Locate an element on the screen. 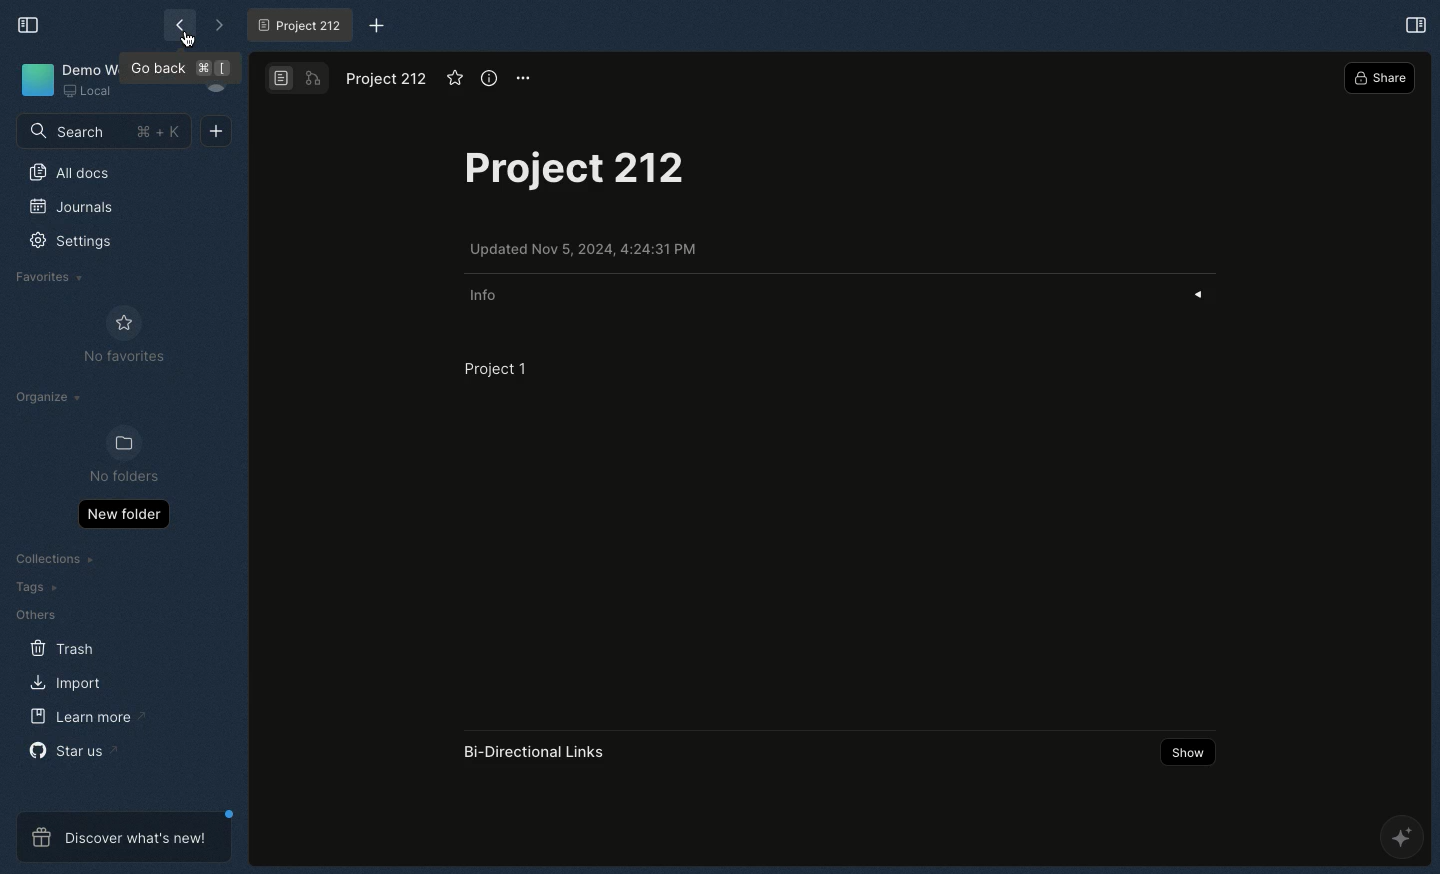  Others is located at coordinates (32, 614).